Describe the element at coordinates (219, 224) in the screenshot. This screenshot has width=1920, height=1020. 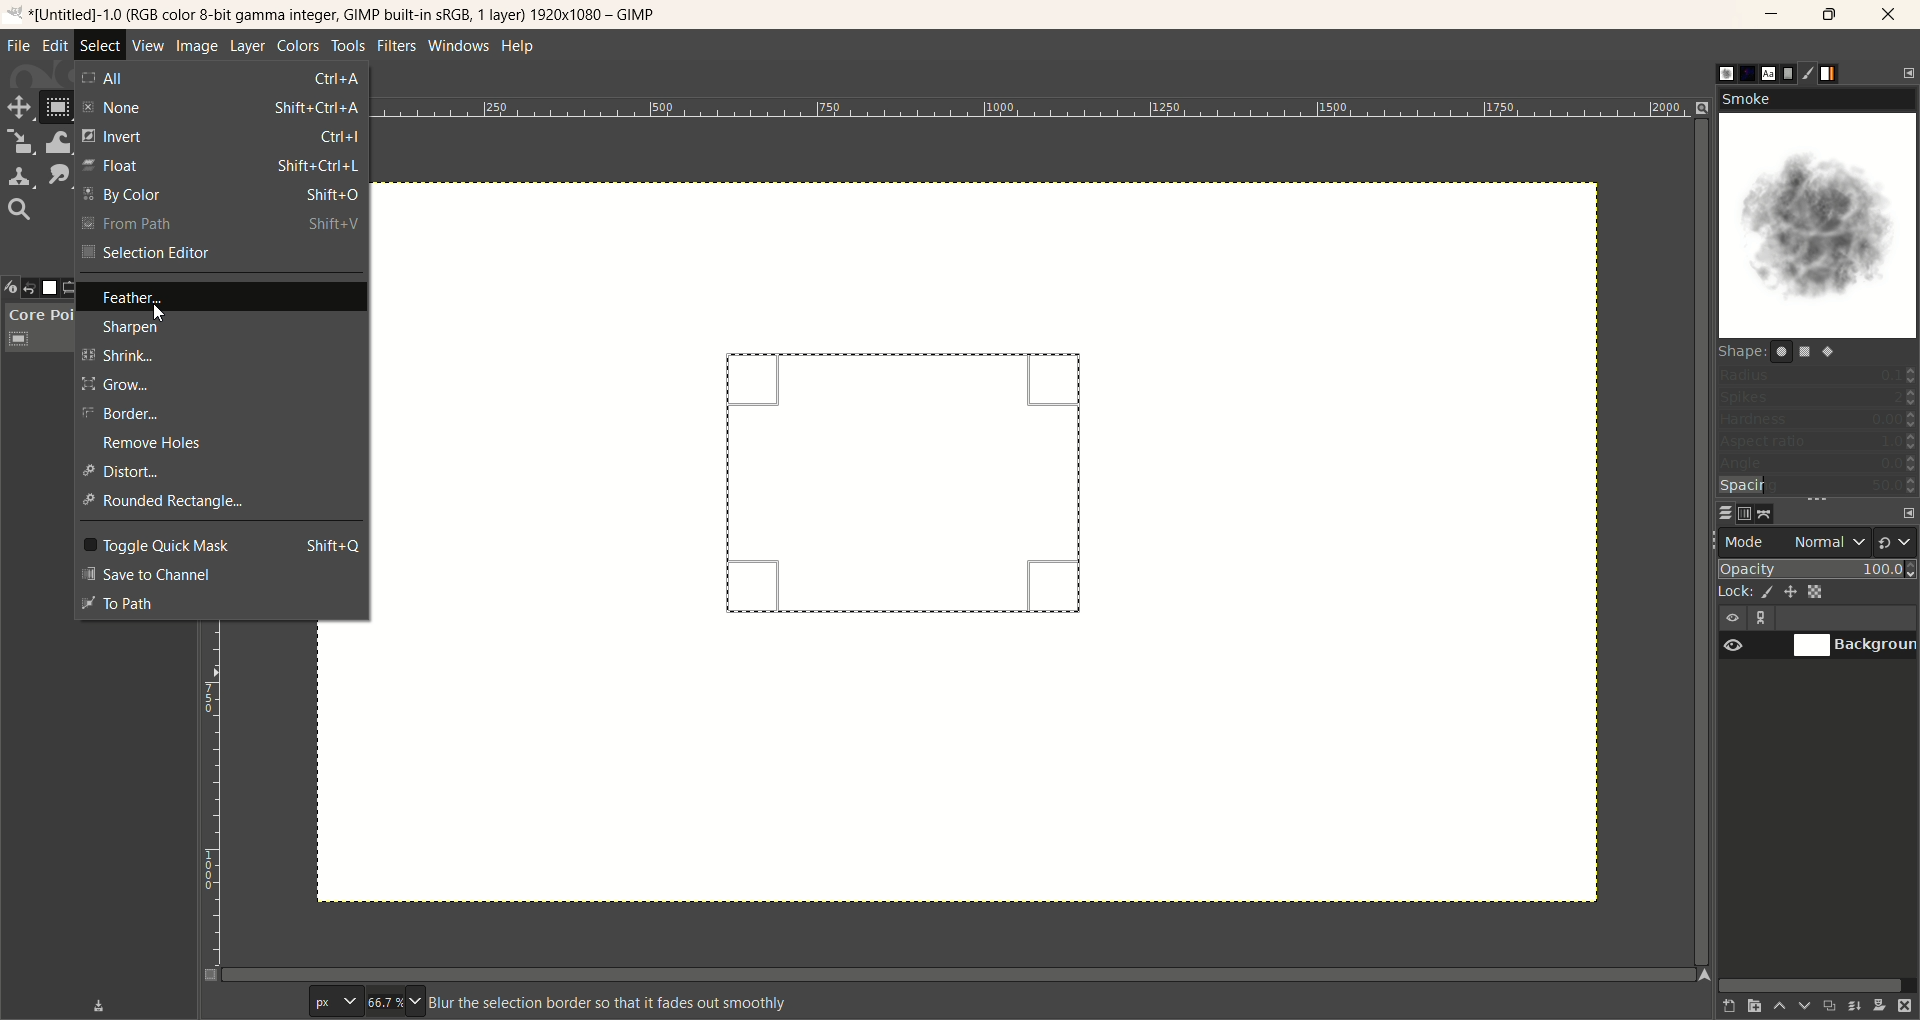
I see `from path` at that location.